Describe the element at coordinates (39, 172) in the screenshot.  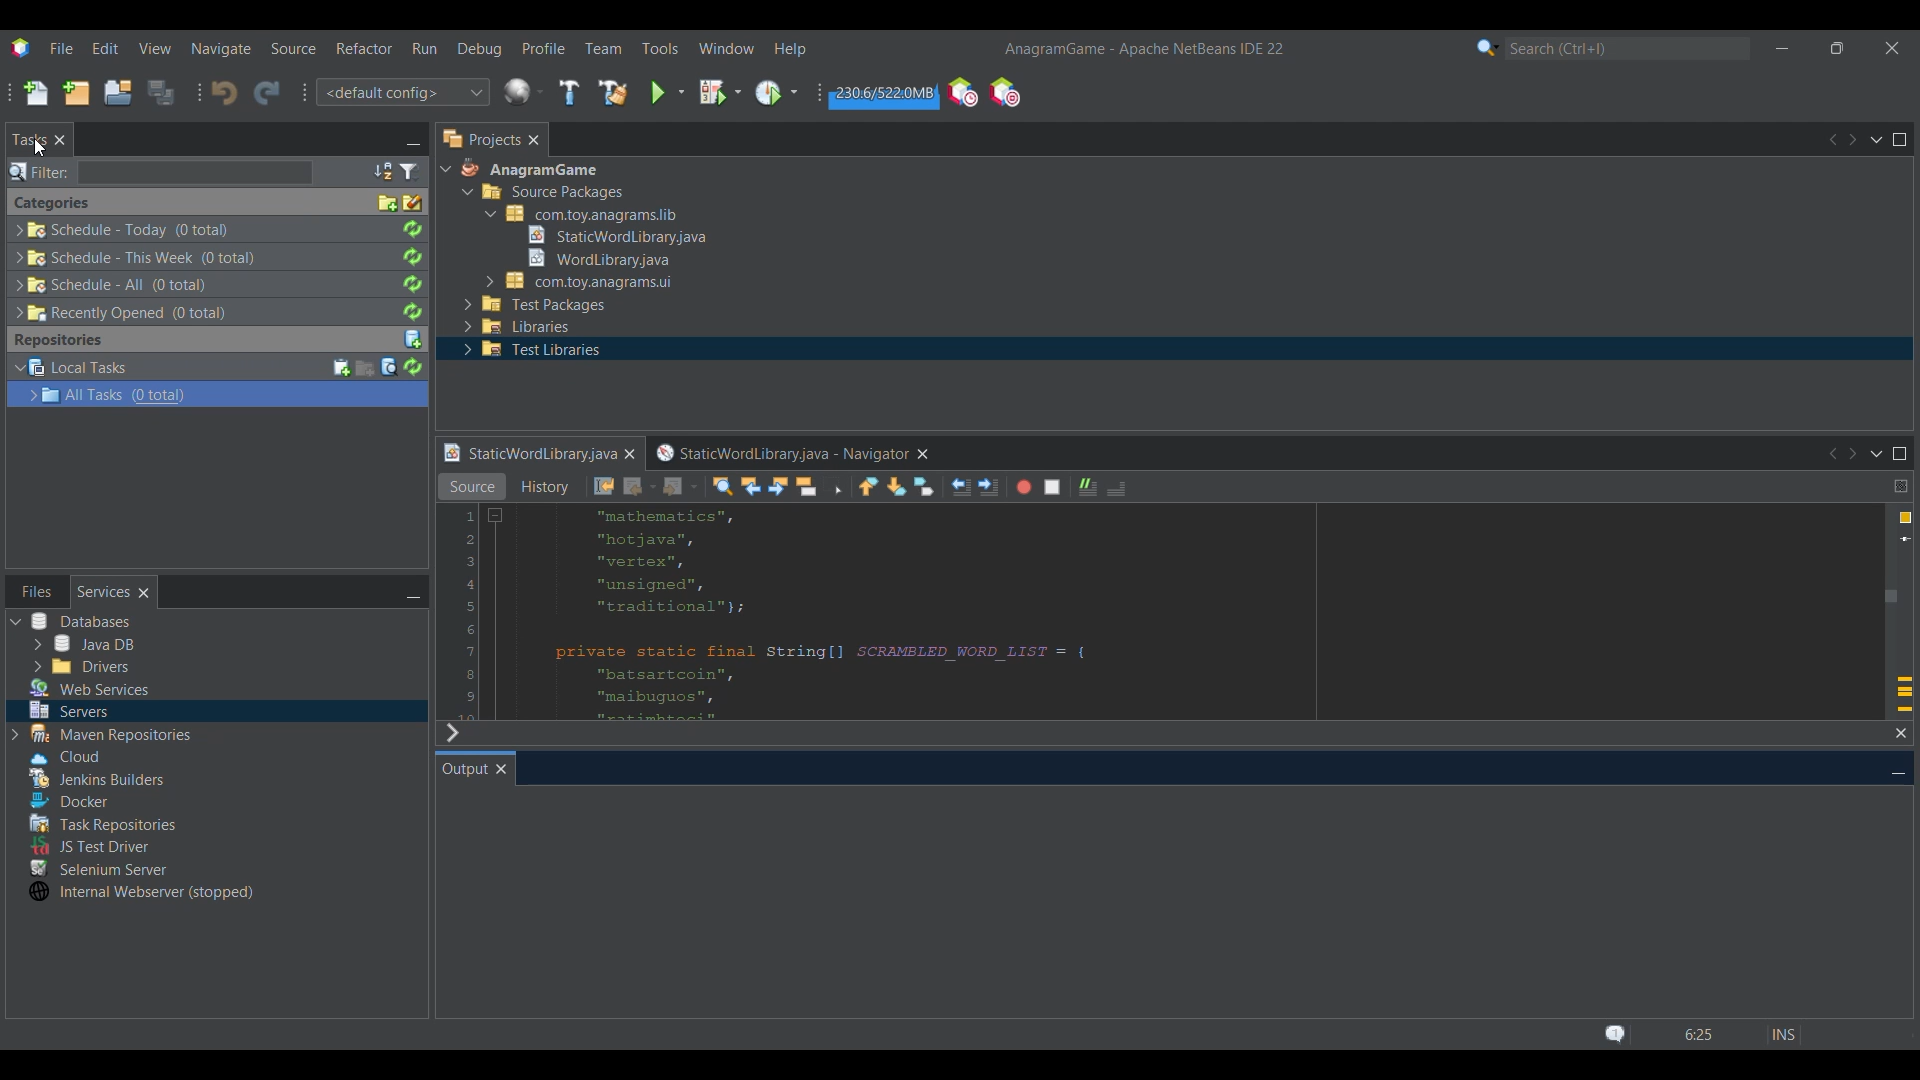
I see `Indicates search box` at that location.